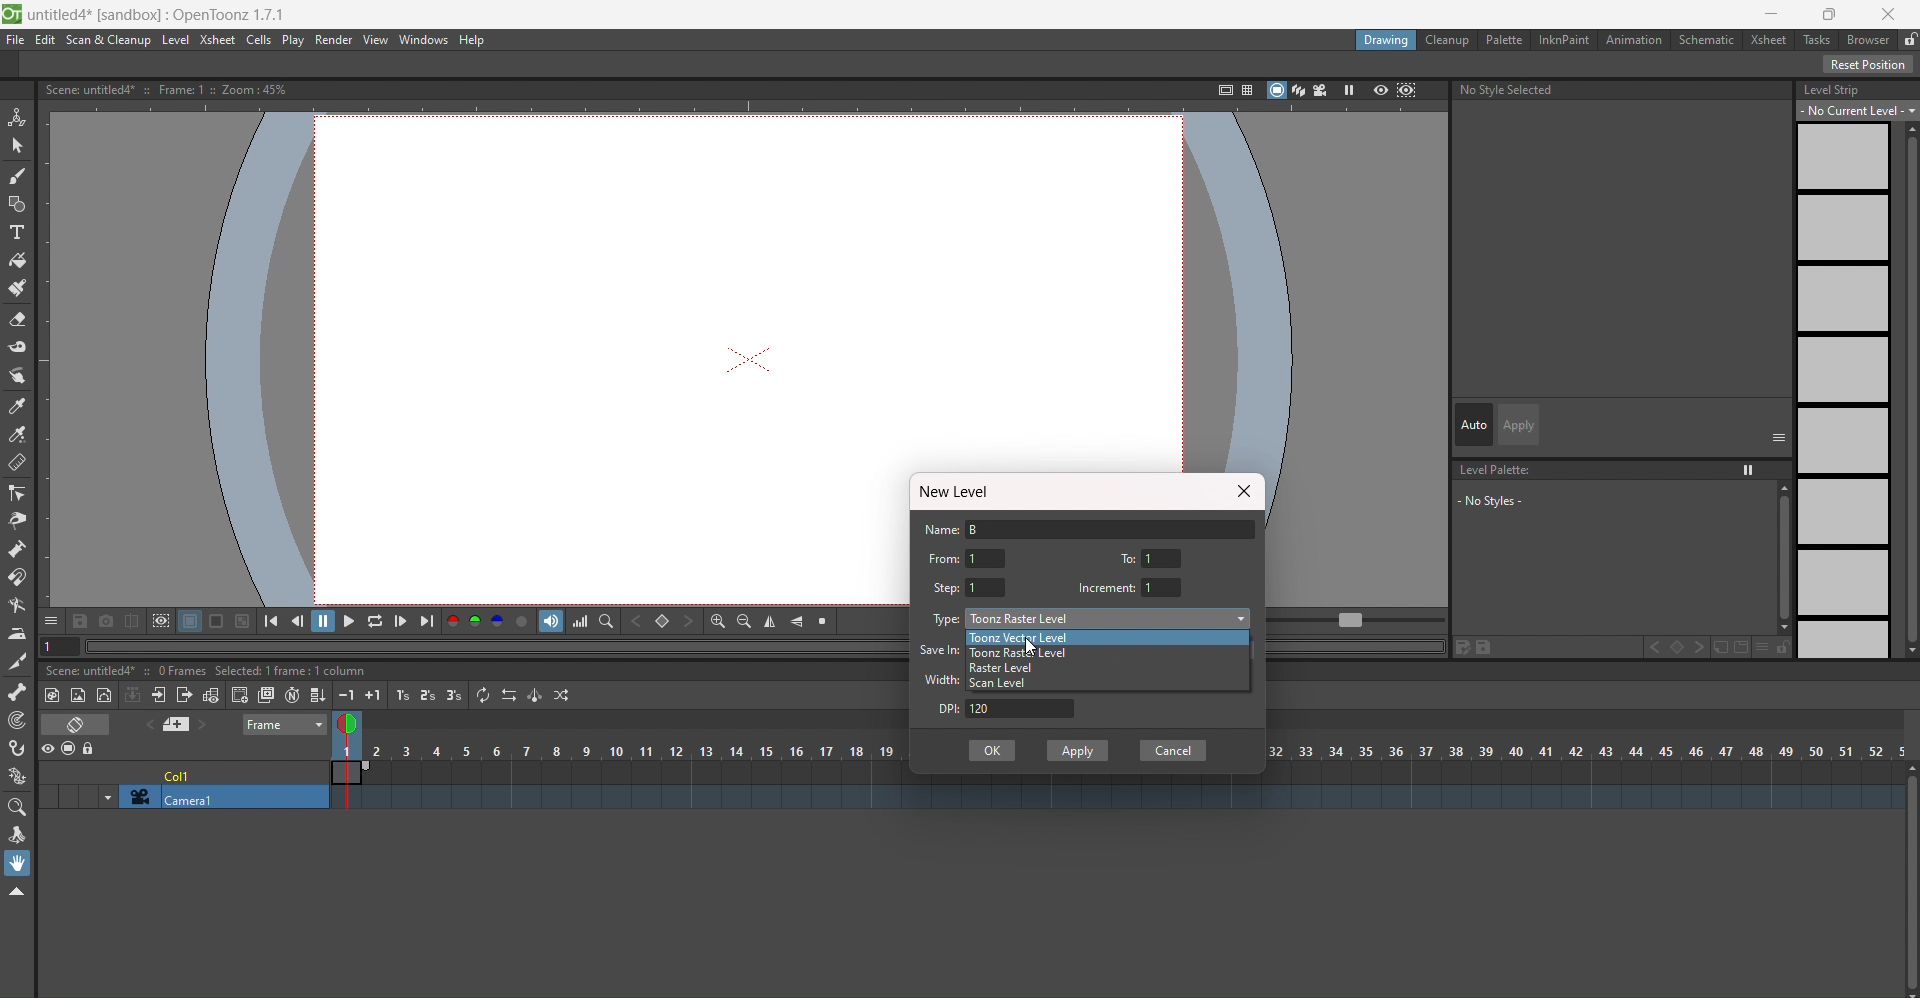  I want to click on toggle edit in place, so click(209, 694).